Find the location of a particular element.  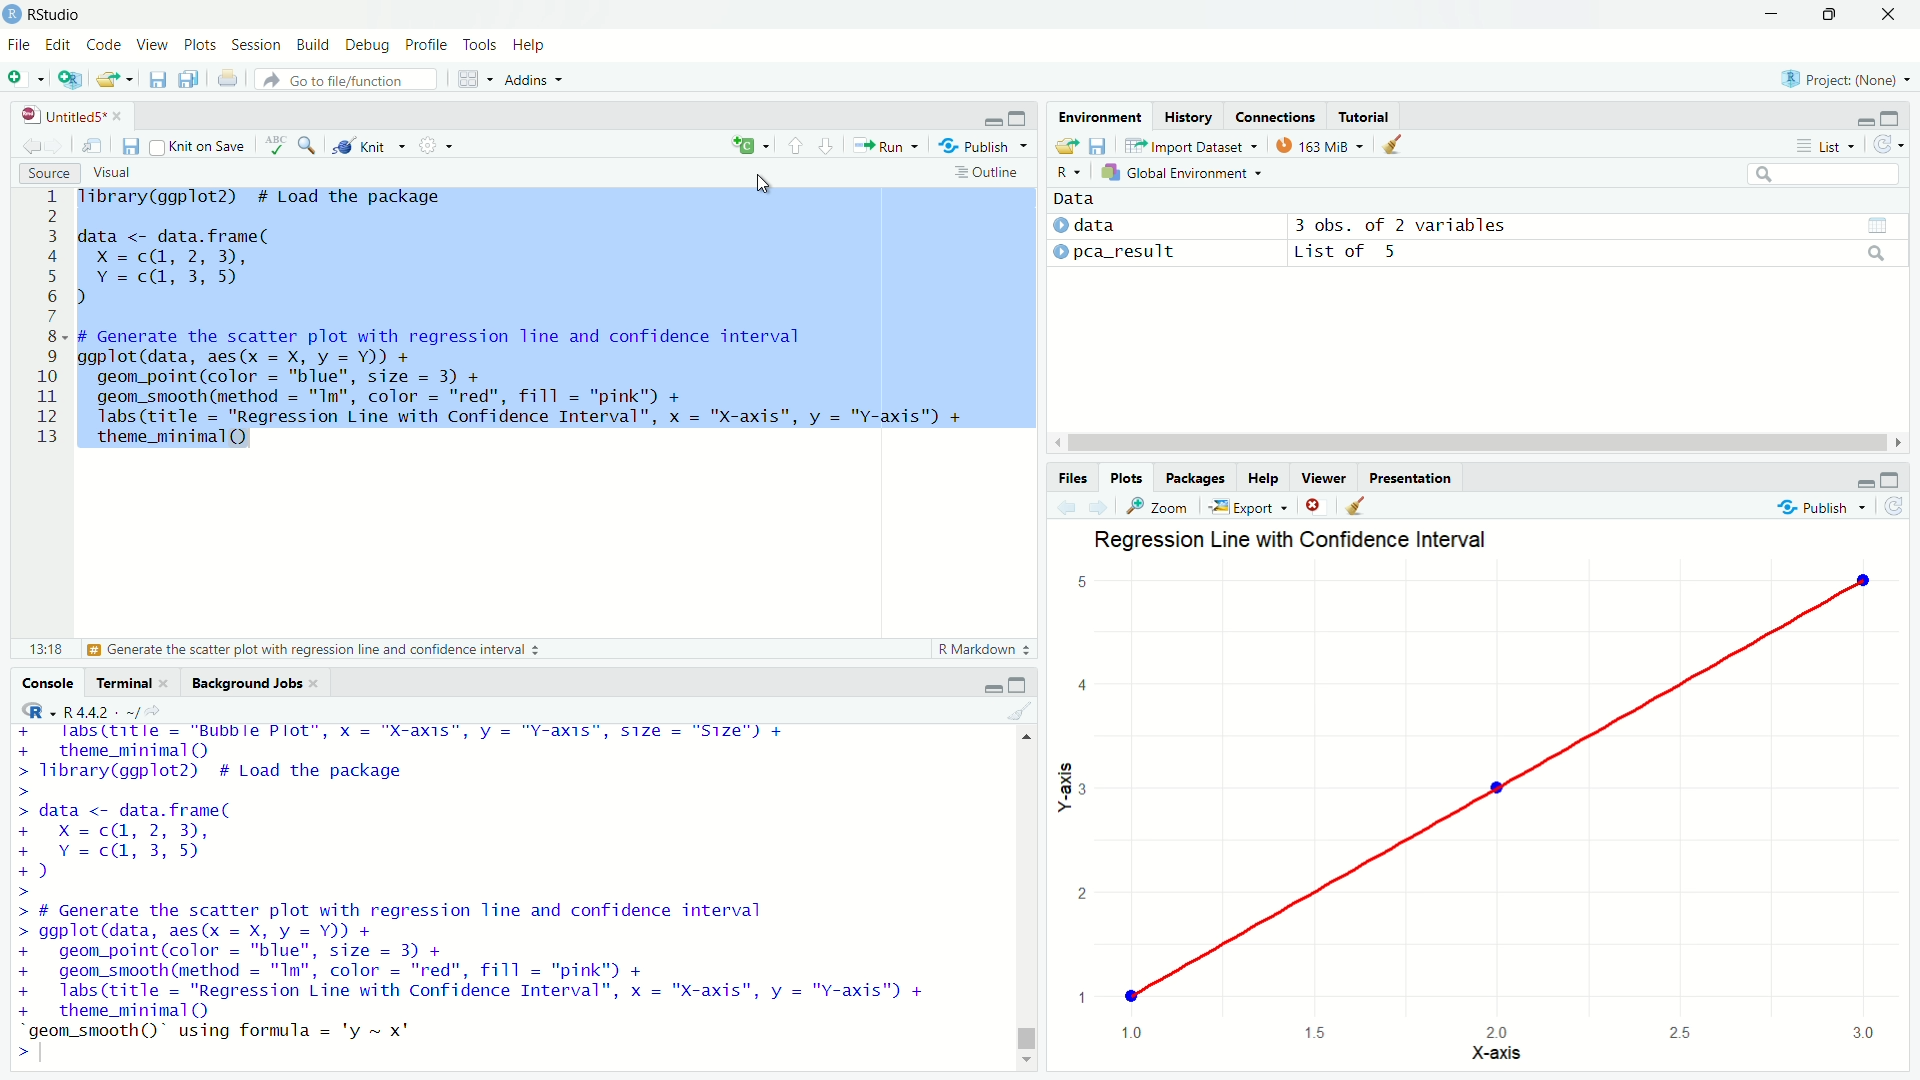

Regression Line with Confidence Interval is located at coordinates (1292, 539).